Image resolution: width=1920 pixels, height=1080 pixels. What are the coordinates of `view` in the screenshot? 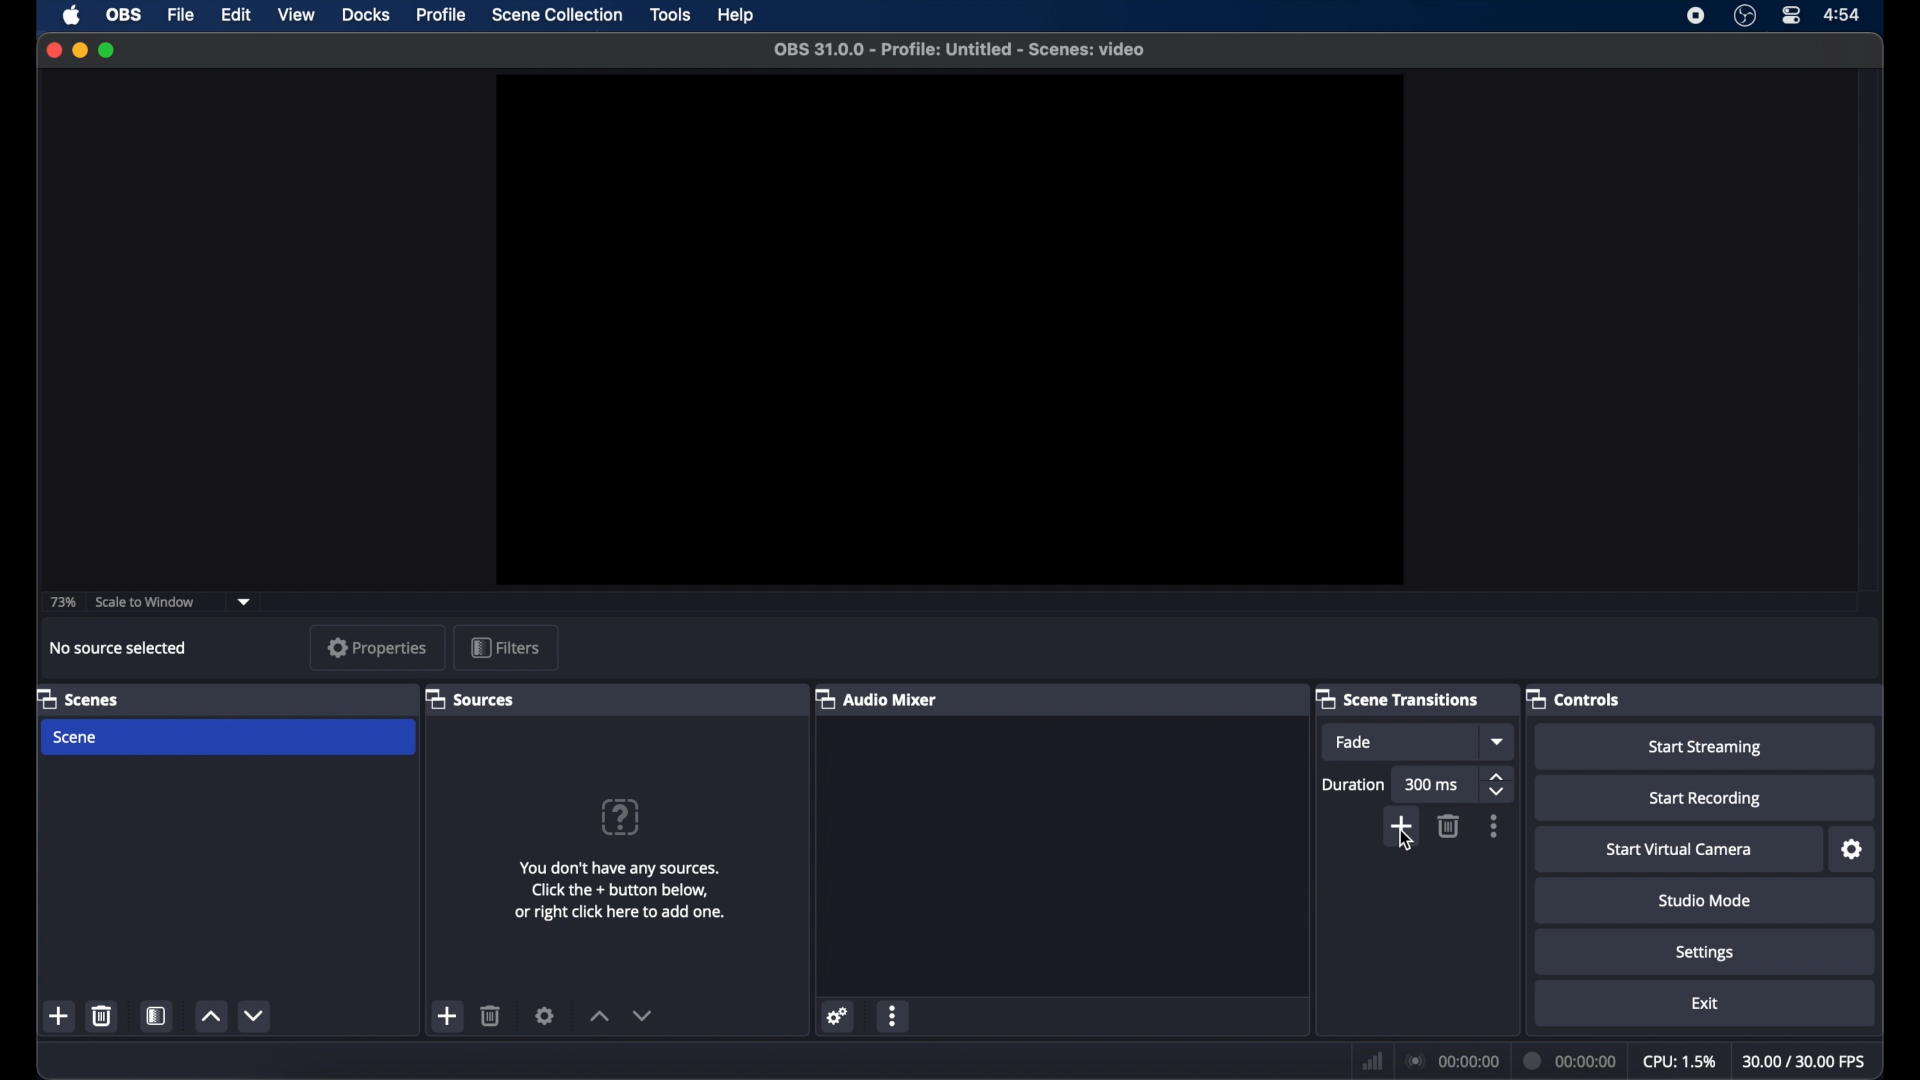 It's located at (298, 15).